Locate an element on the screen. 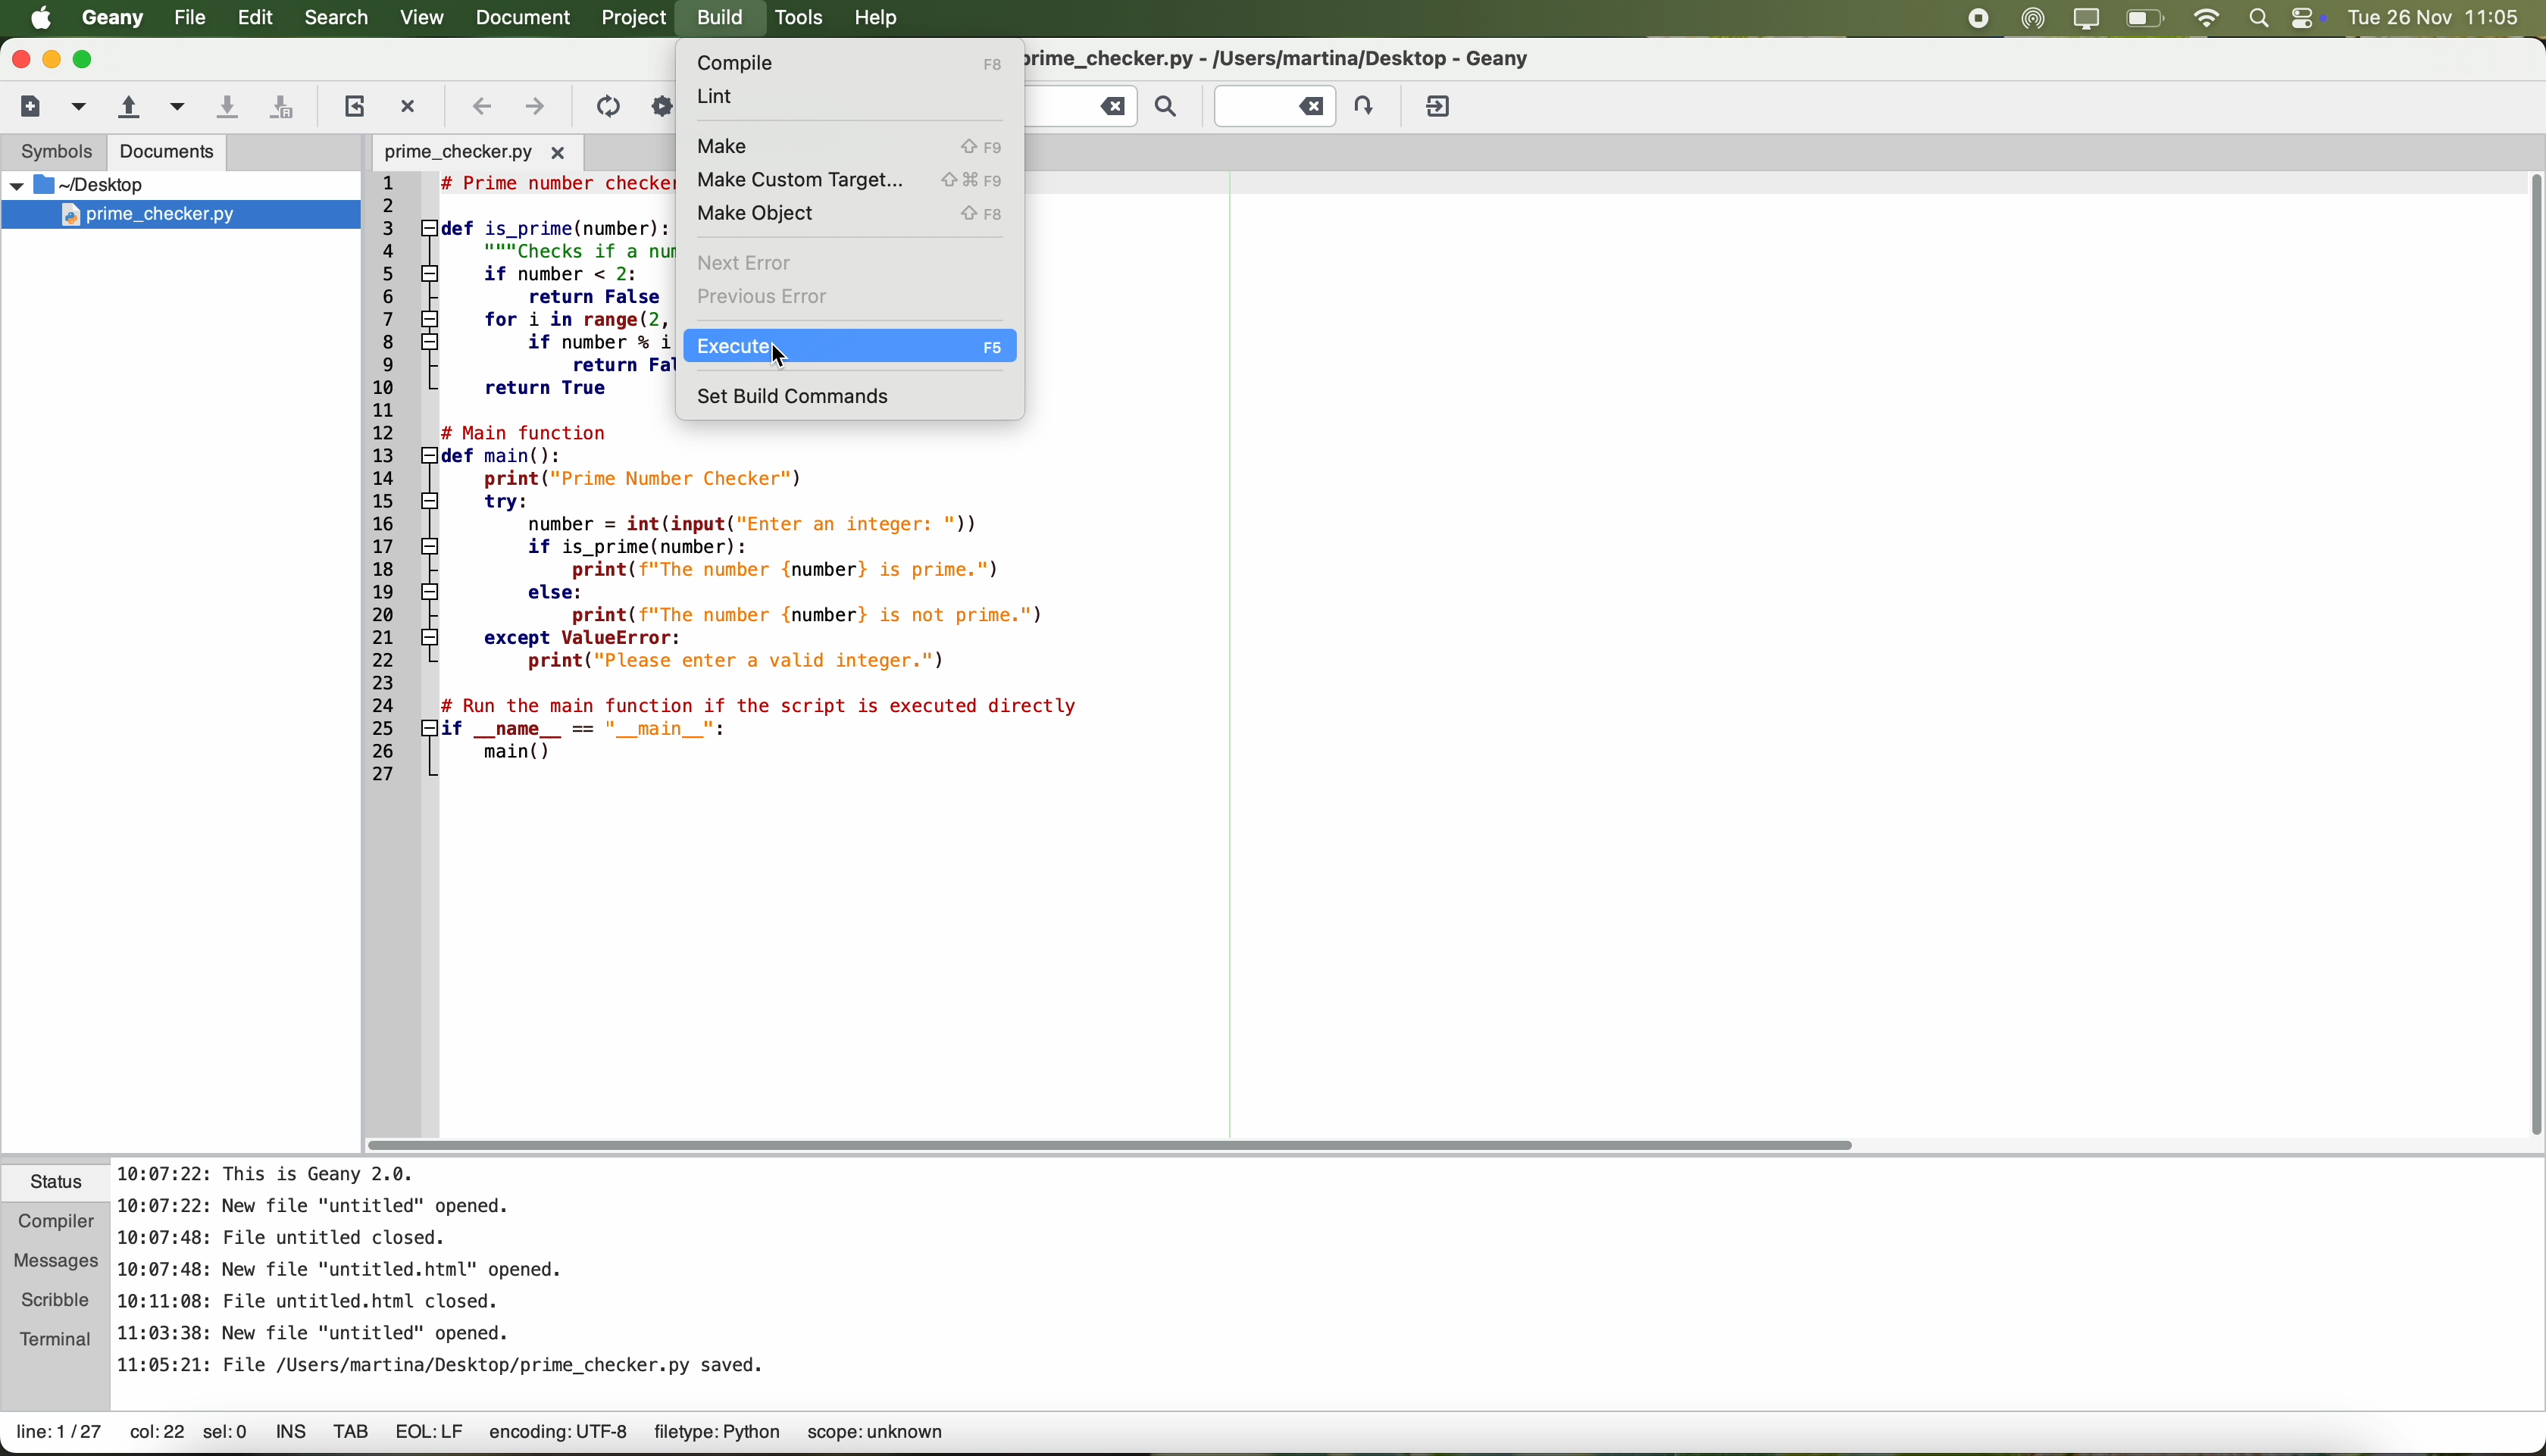 This screenshot has height=1456, width=2546. notes is located at coordinates (445, 1266).